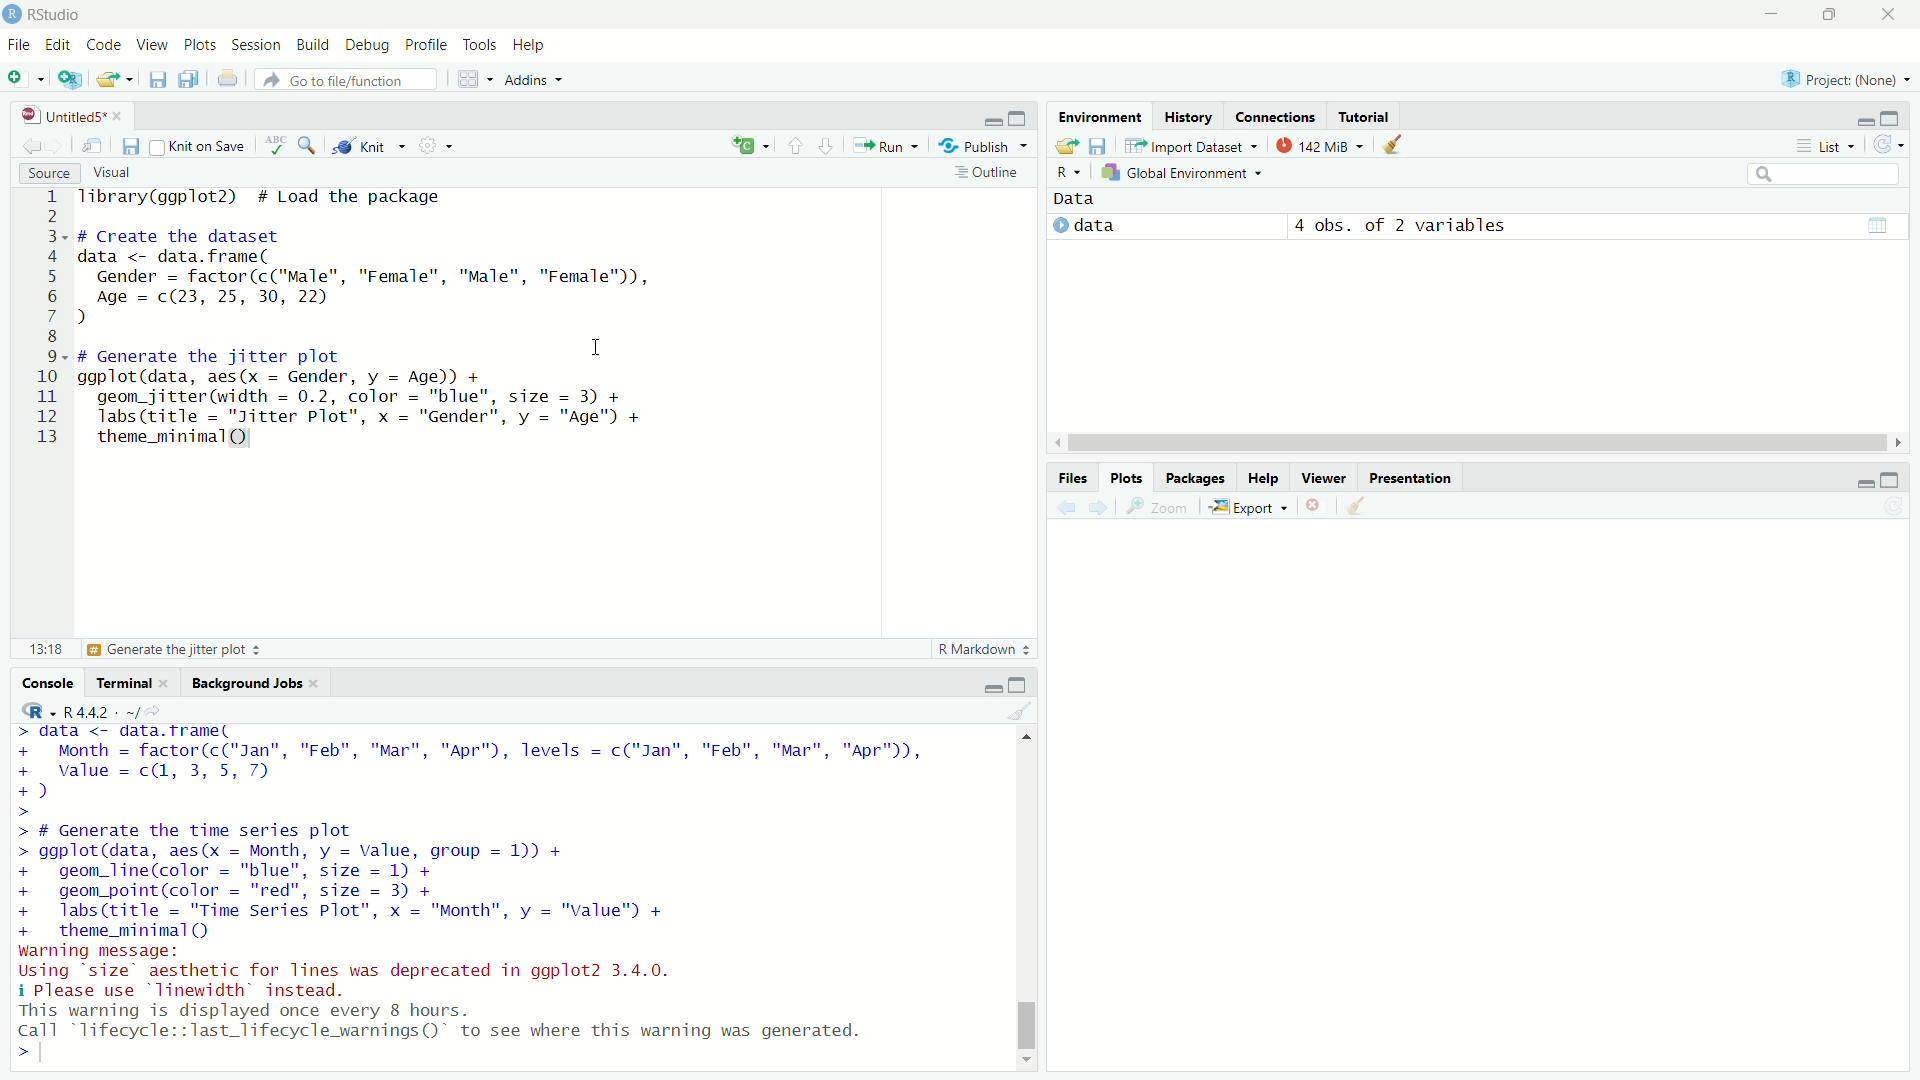 The image size is (1920, 1080). Describe the element at coordinates (55, 116) in the screenshot. I see `untitled5` at that location.